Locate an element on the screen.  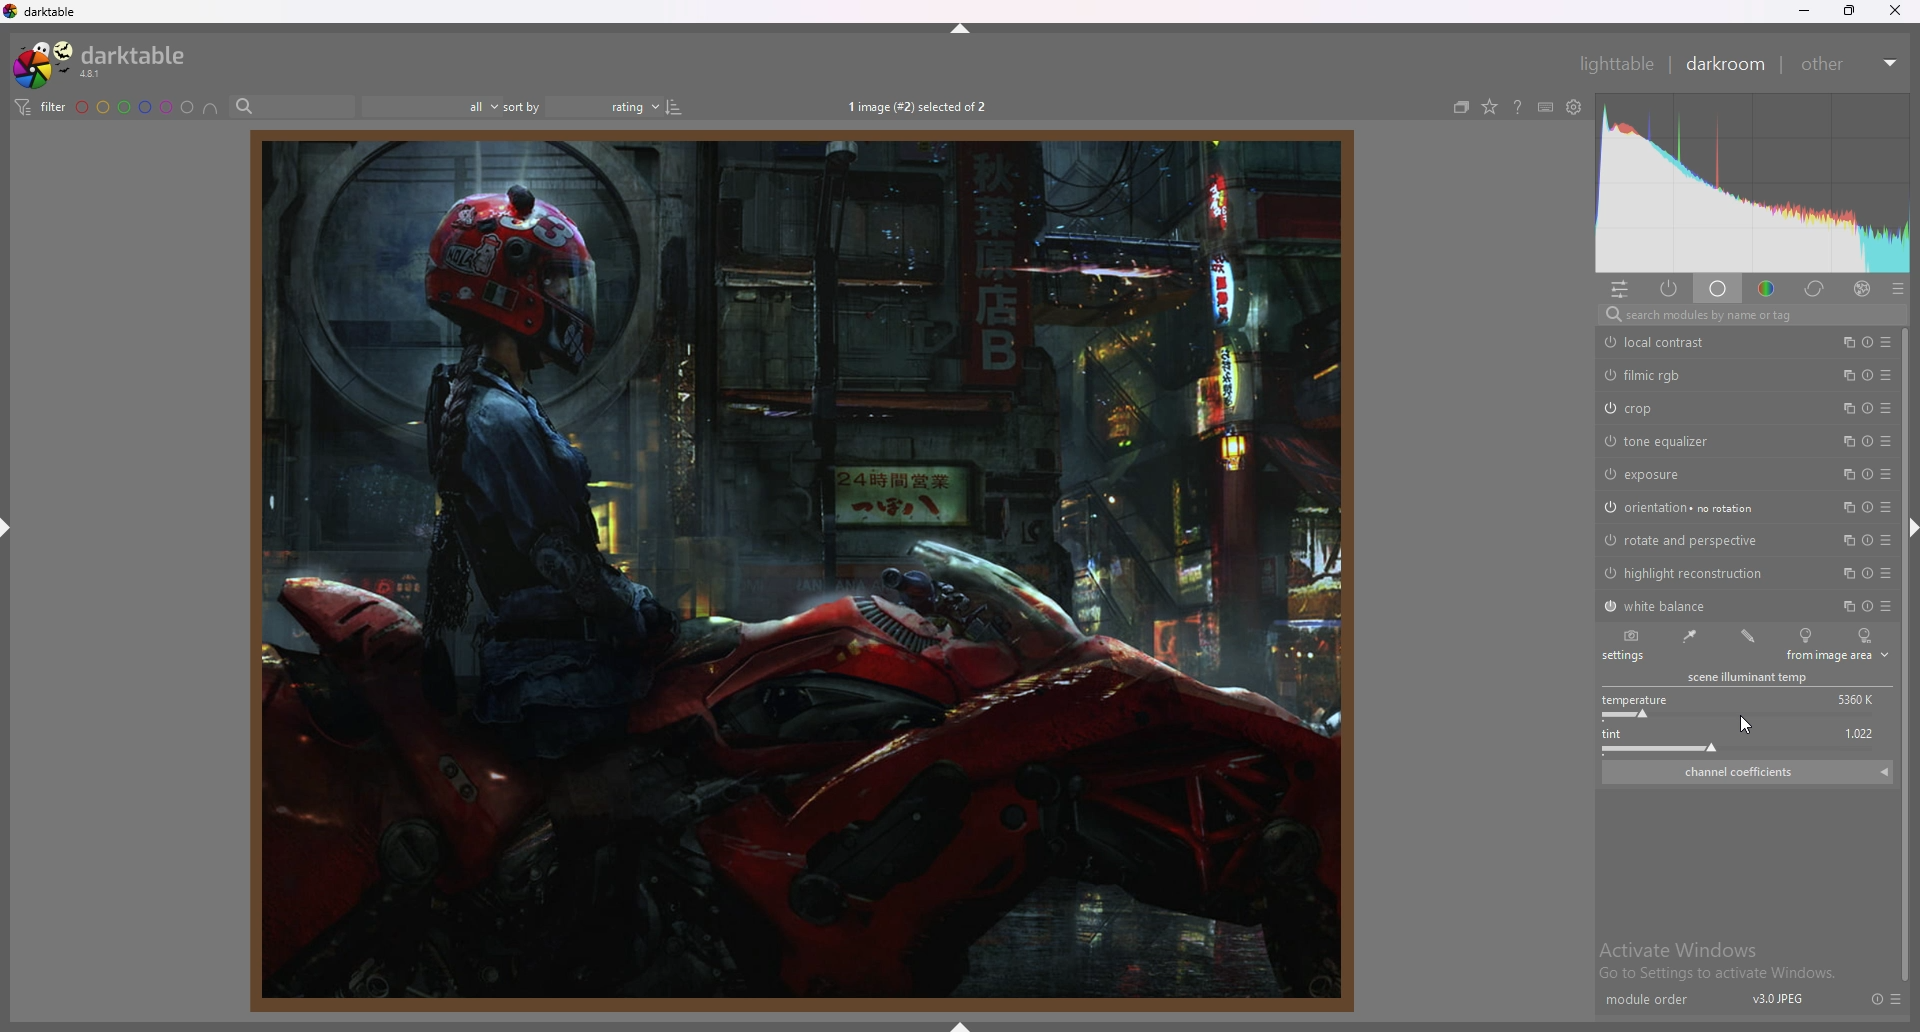
white balance is located at coordinates (1668, 605).